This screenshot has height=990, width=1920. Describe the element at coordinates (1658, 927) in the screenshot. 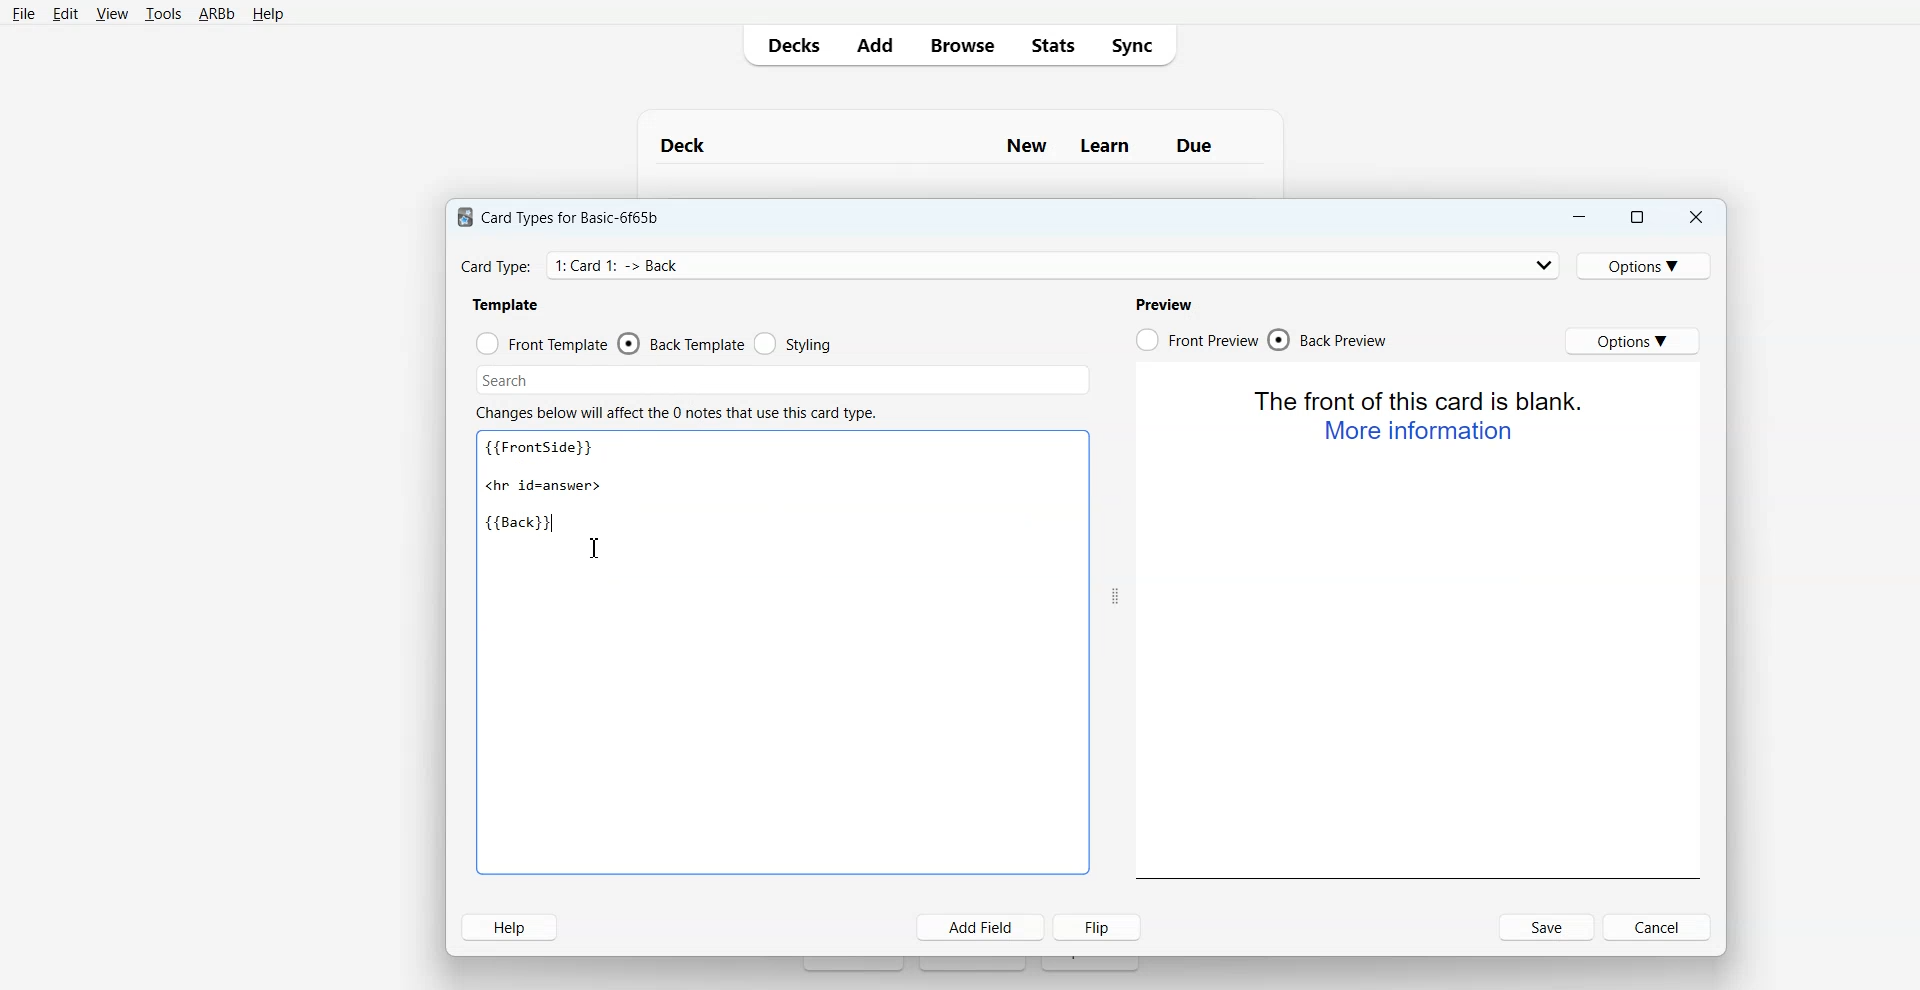

I see `Cancel` at that location.